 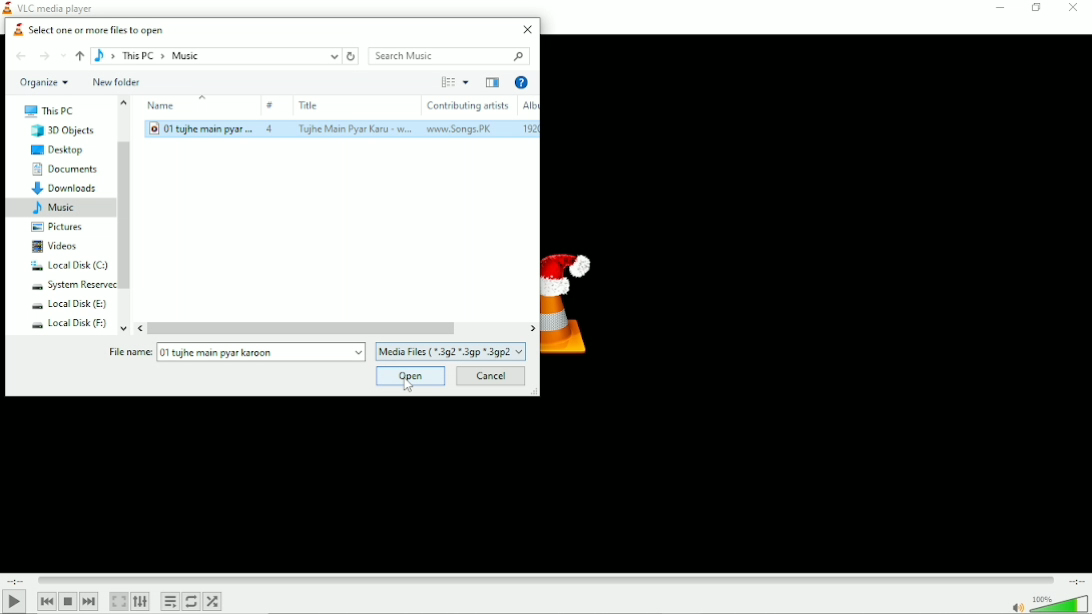 What do you see at coordinates (192, 602) in the screenshot?
I see `Toggle between loop all, loop one and no loop` at bounding box center [192, 602].